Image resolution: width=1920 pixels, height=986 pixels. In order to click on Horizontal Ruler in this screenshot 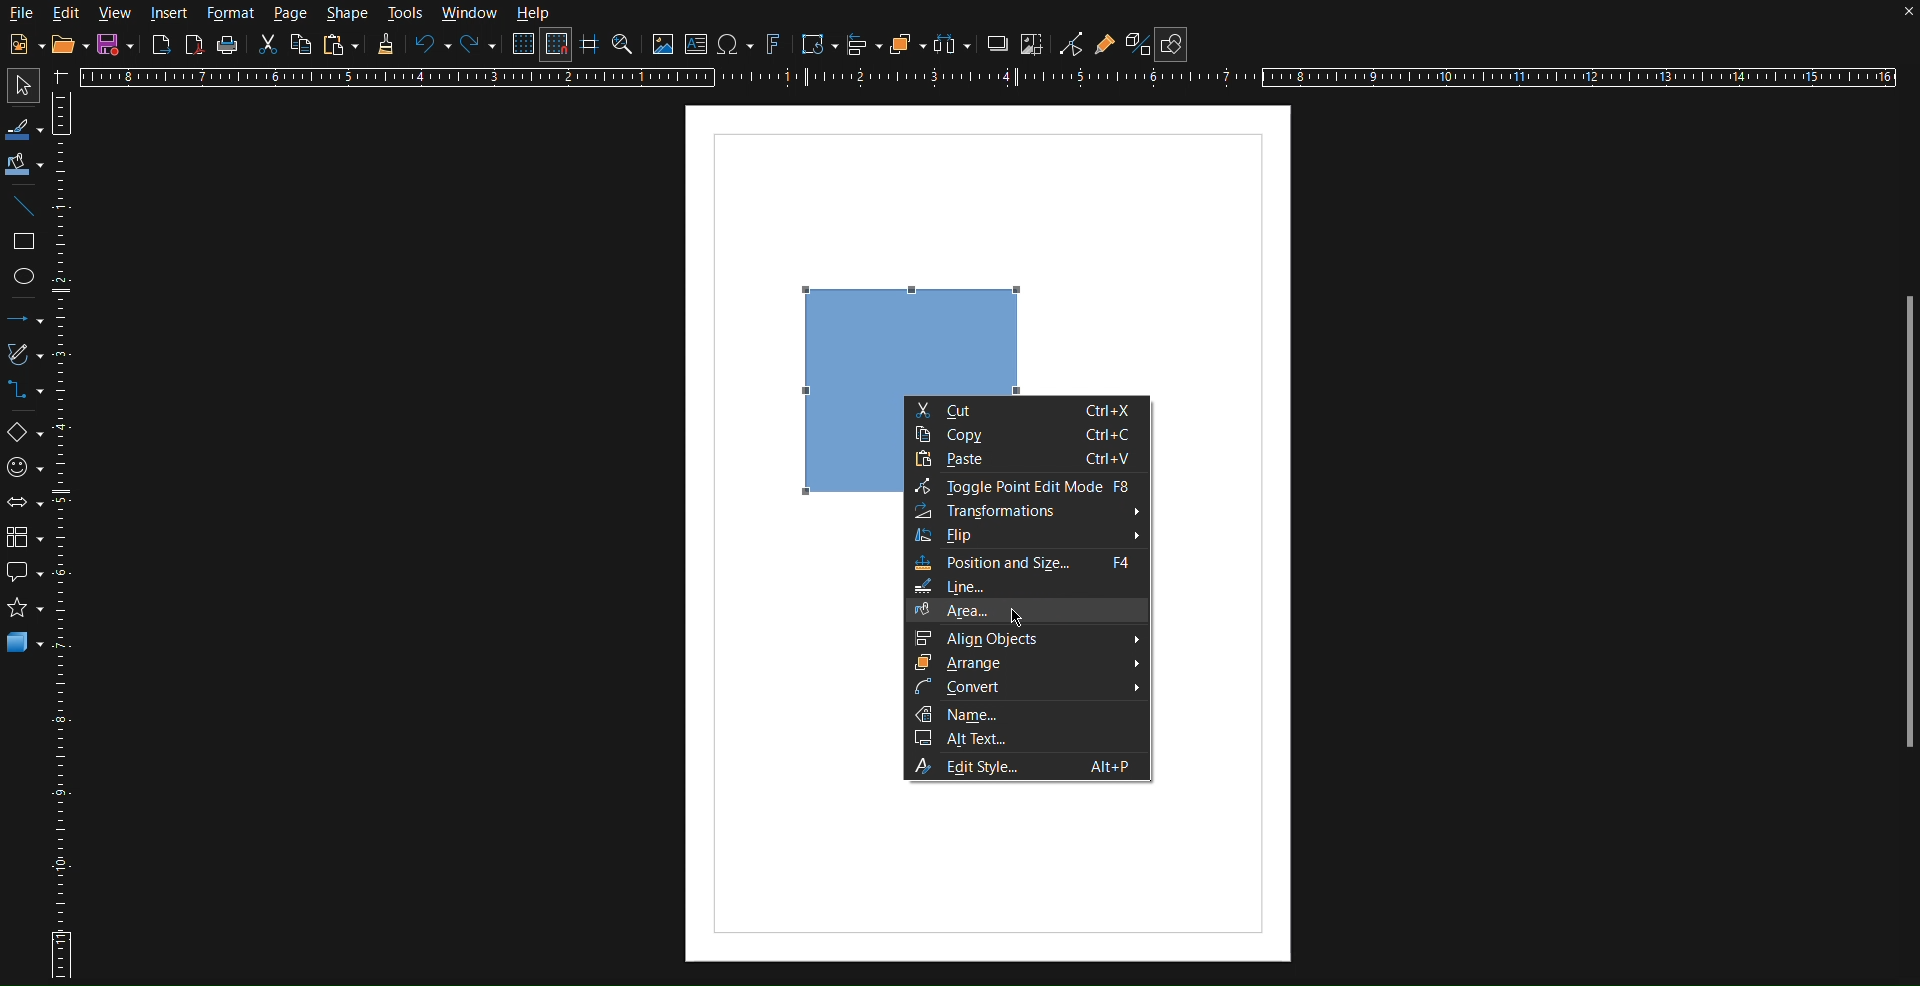, I will do `click(997, 79)`.